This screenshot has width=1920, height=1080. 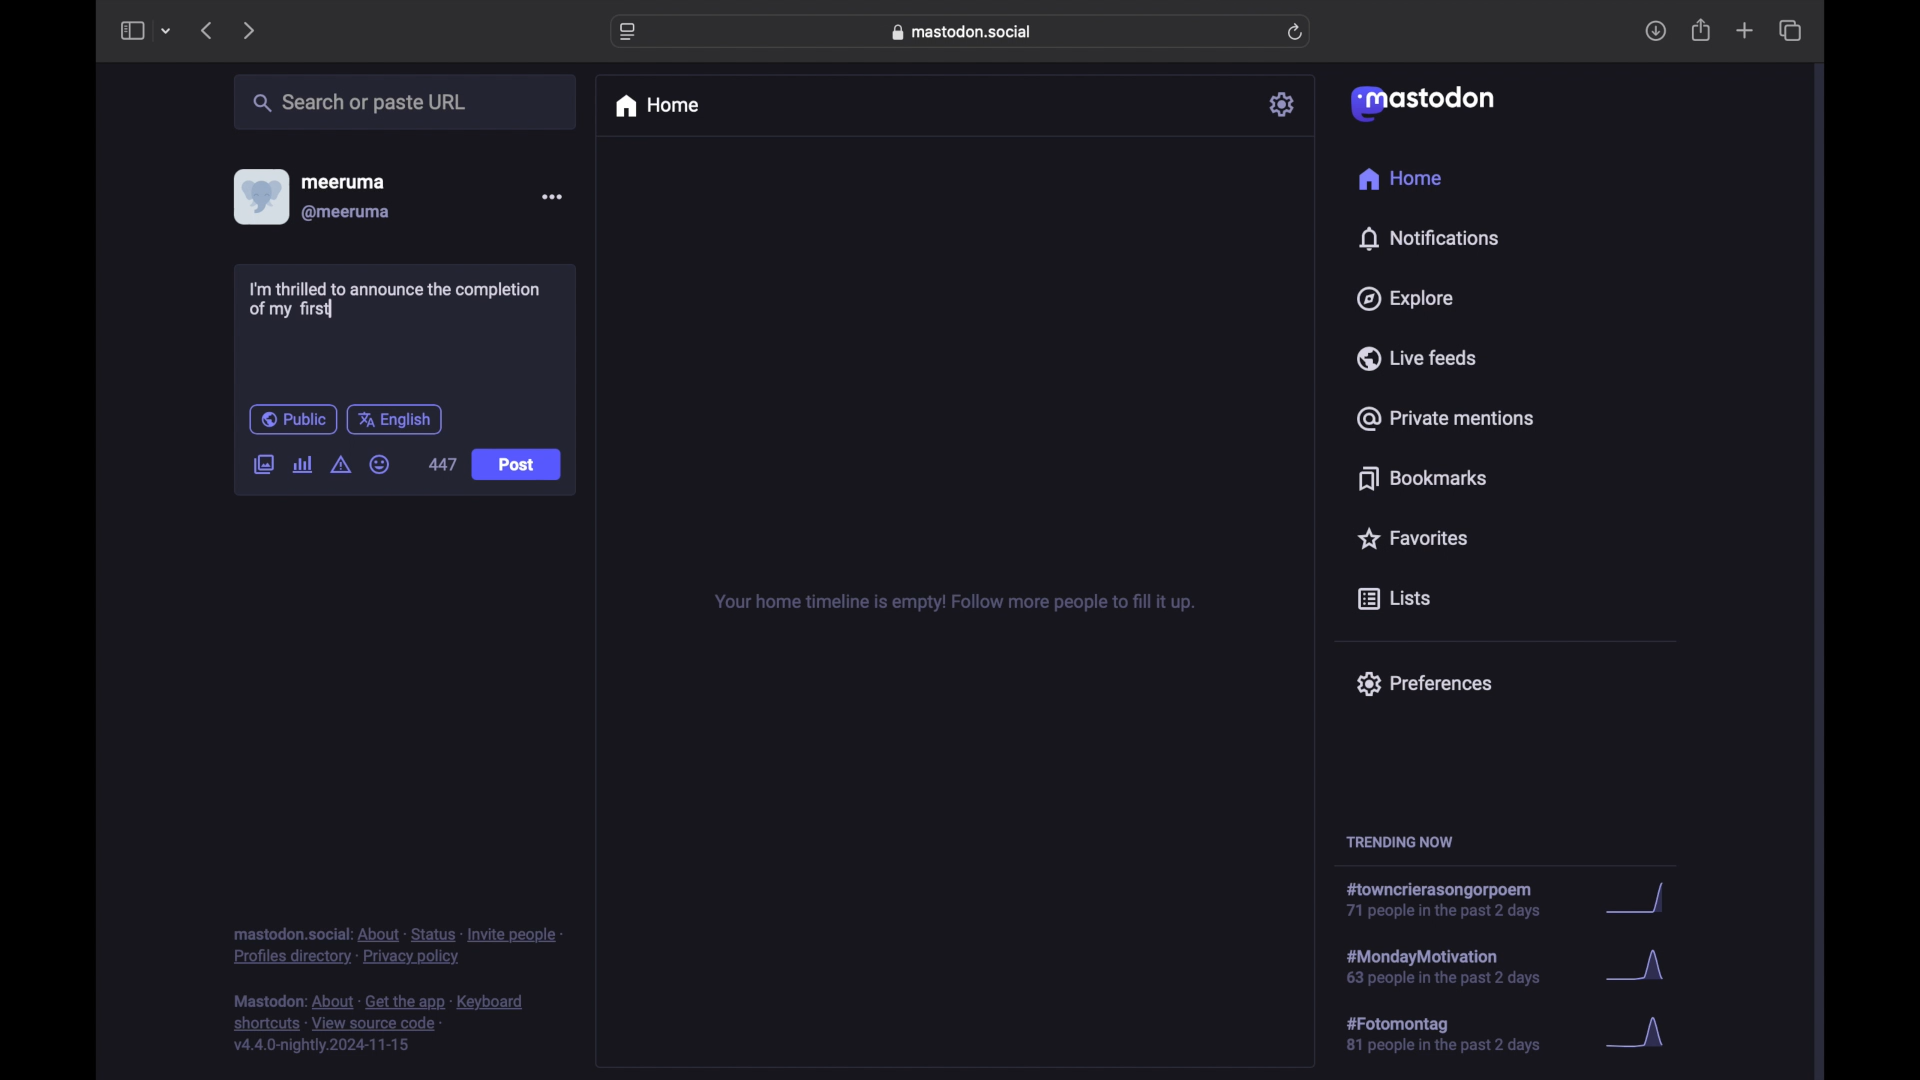 I want to click on hashtag trend, so click(x=1451, y=900).